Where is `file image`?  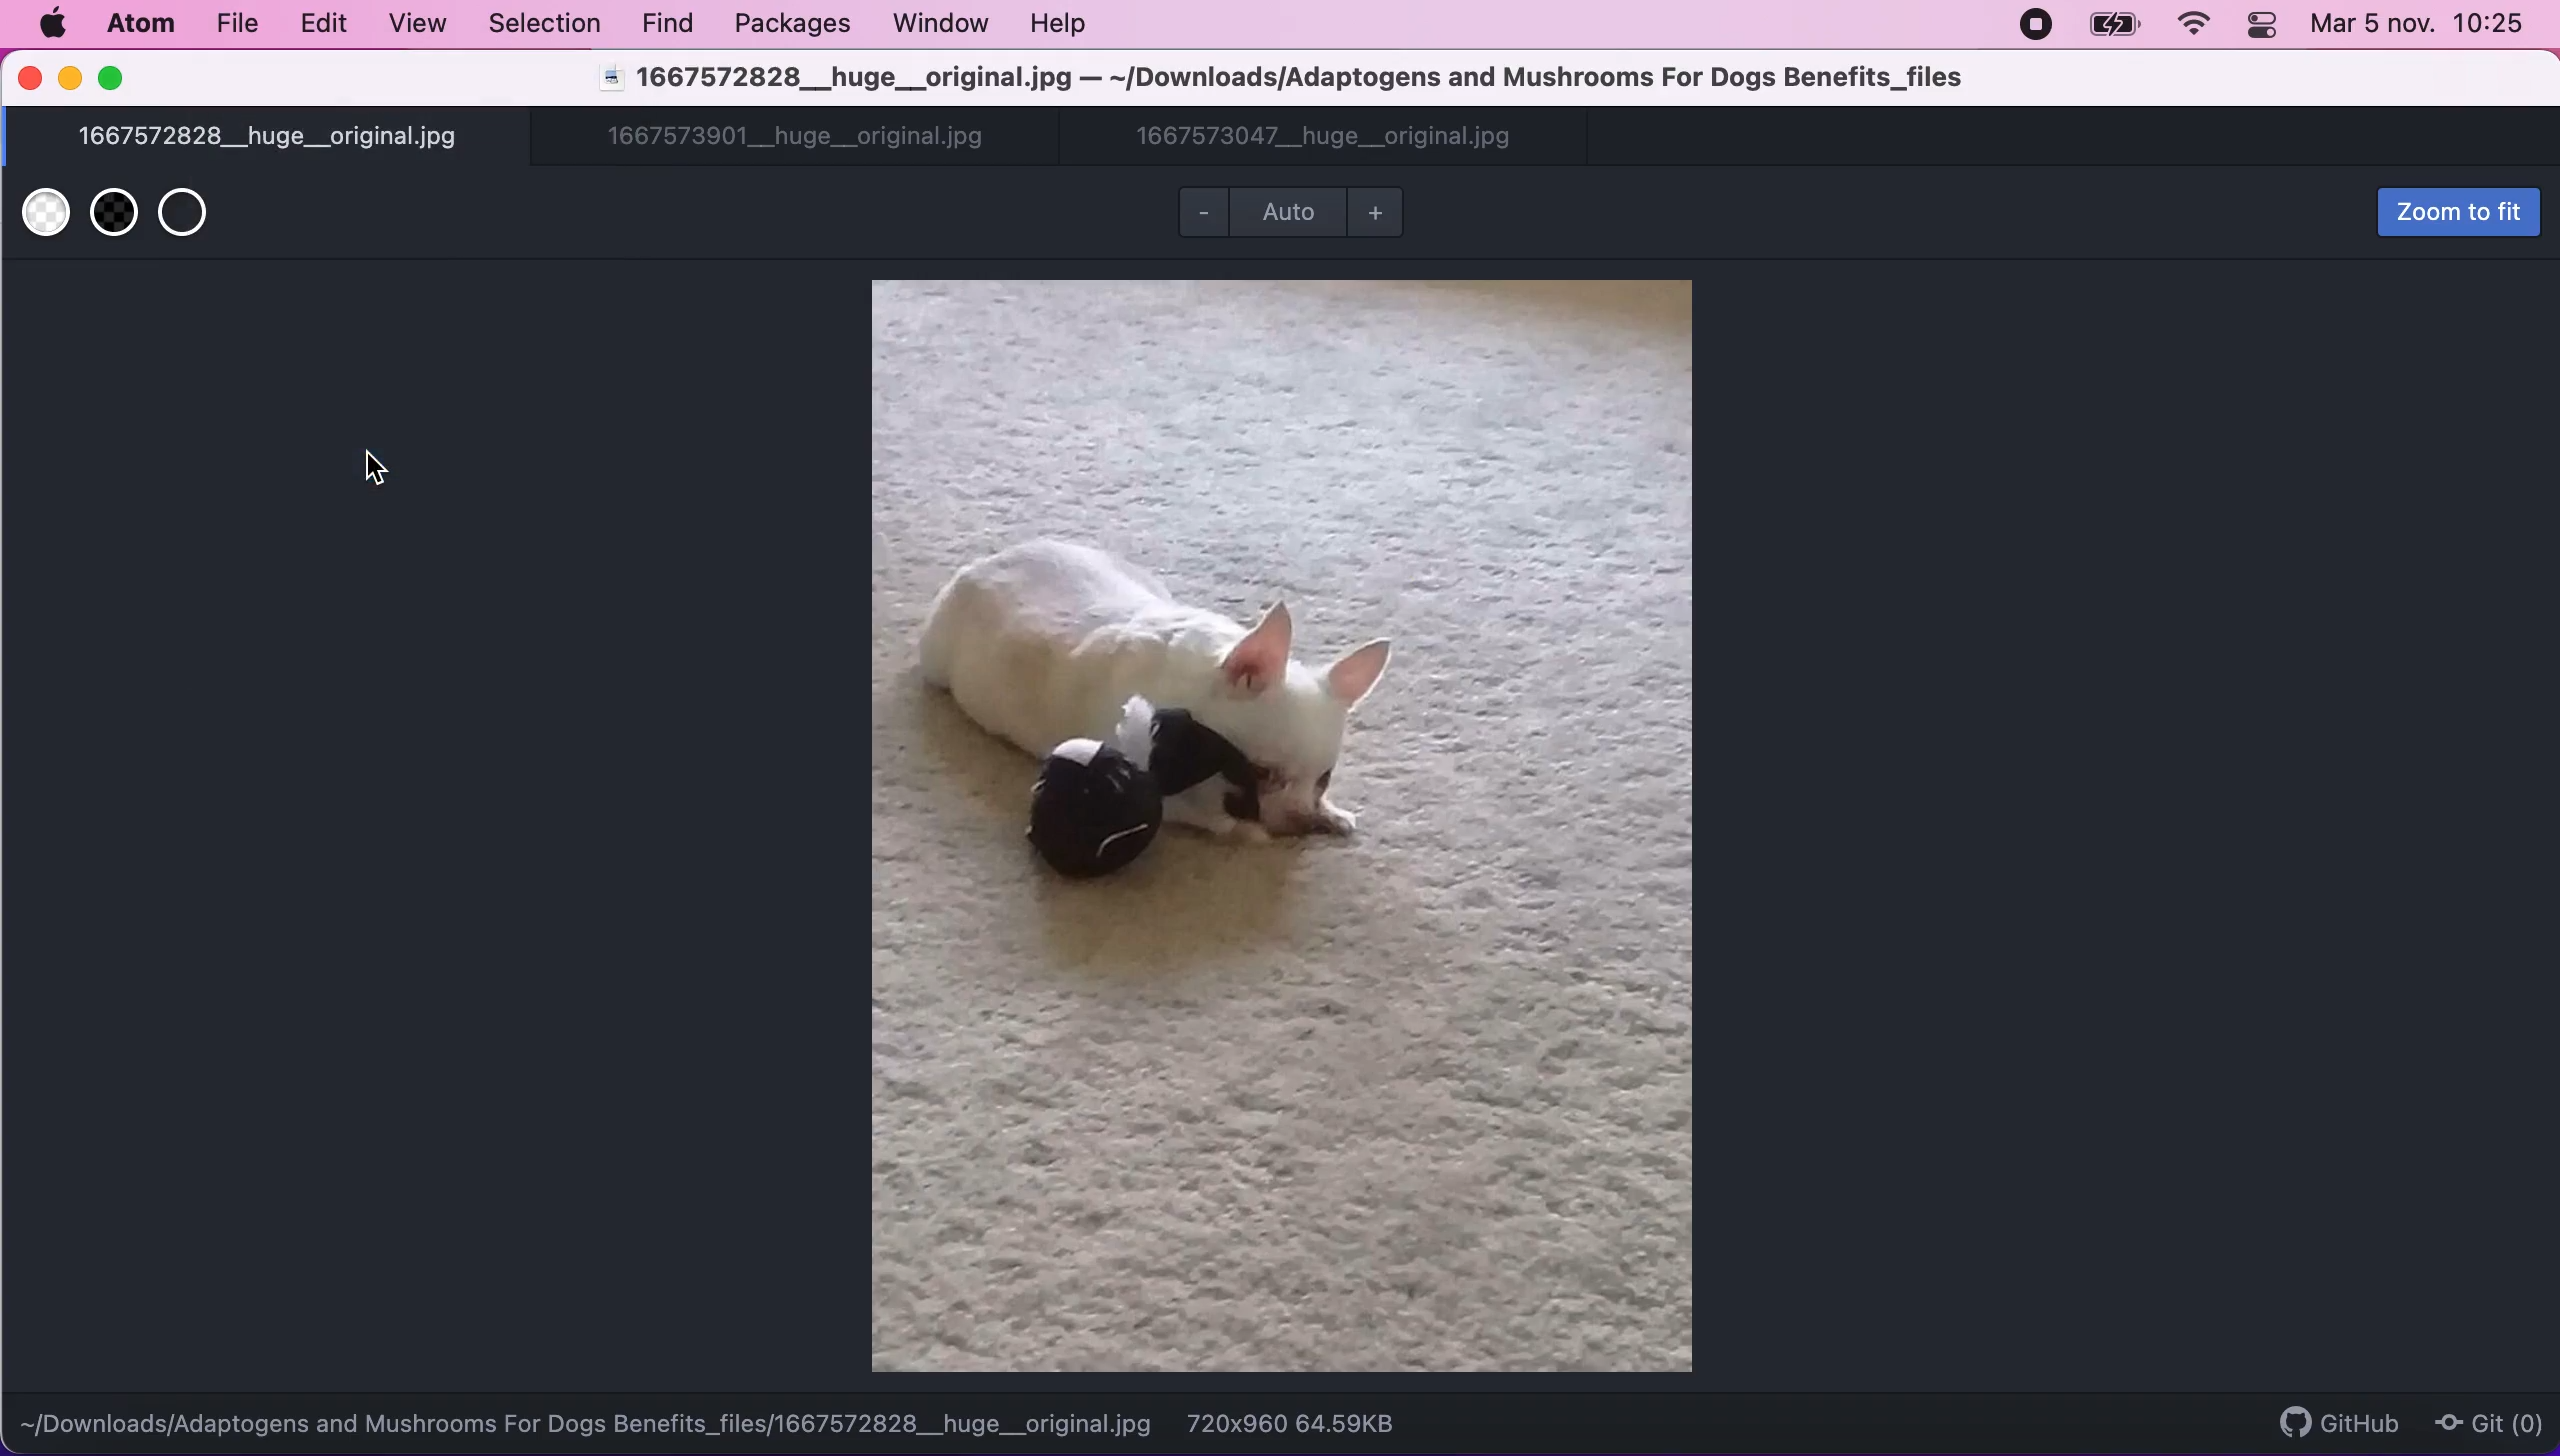
file image is located at coordinates (1283, 824).